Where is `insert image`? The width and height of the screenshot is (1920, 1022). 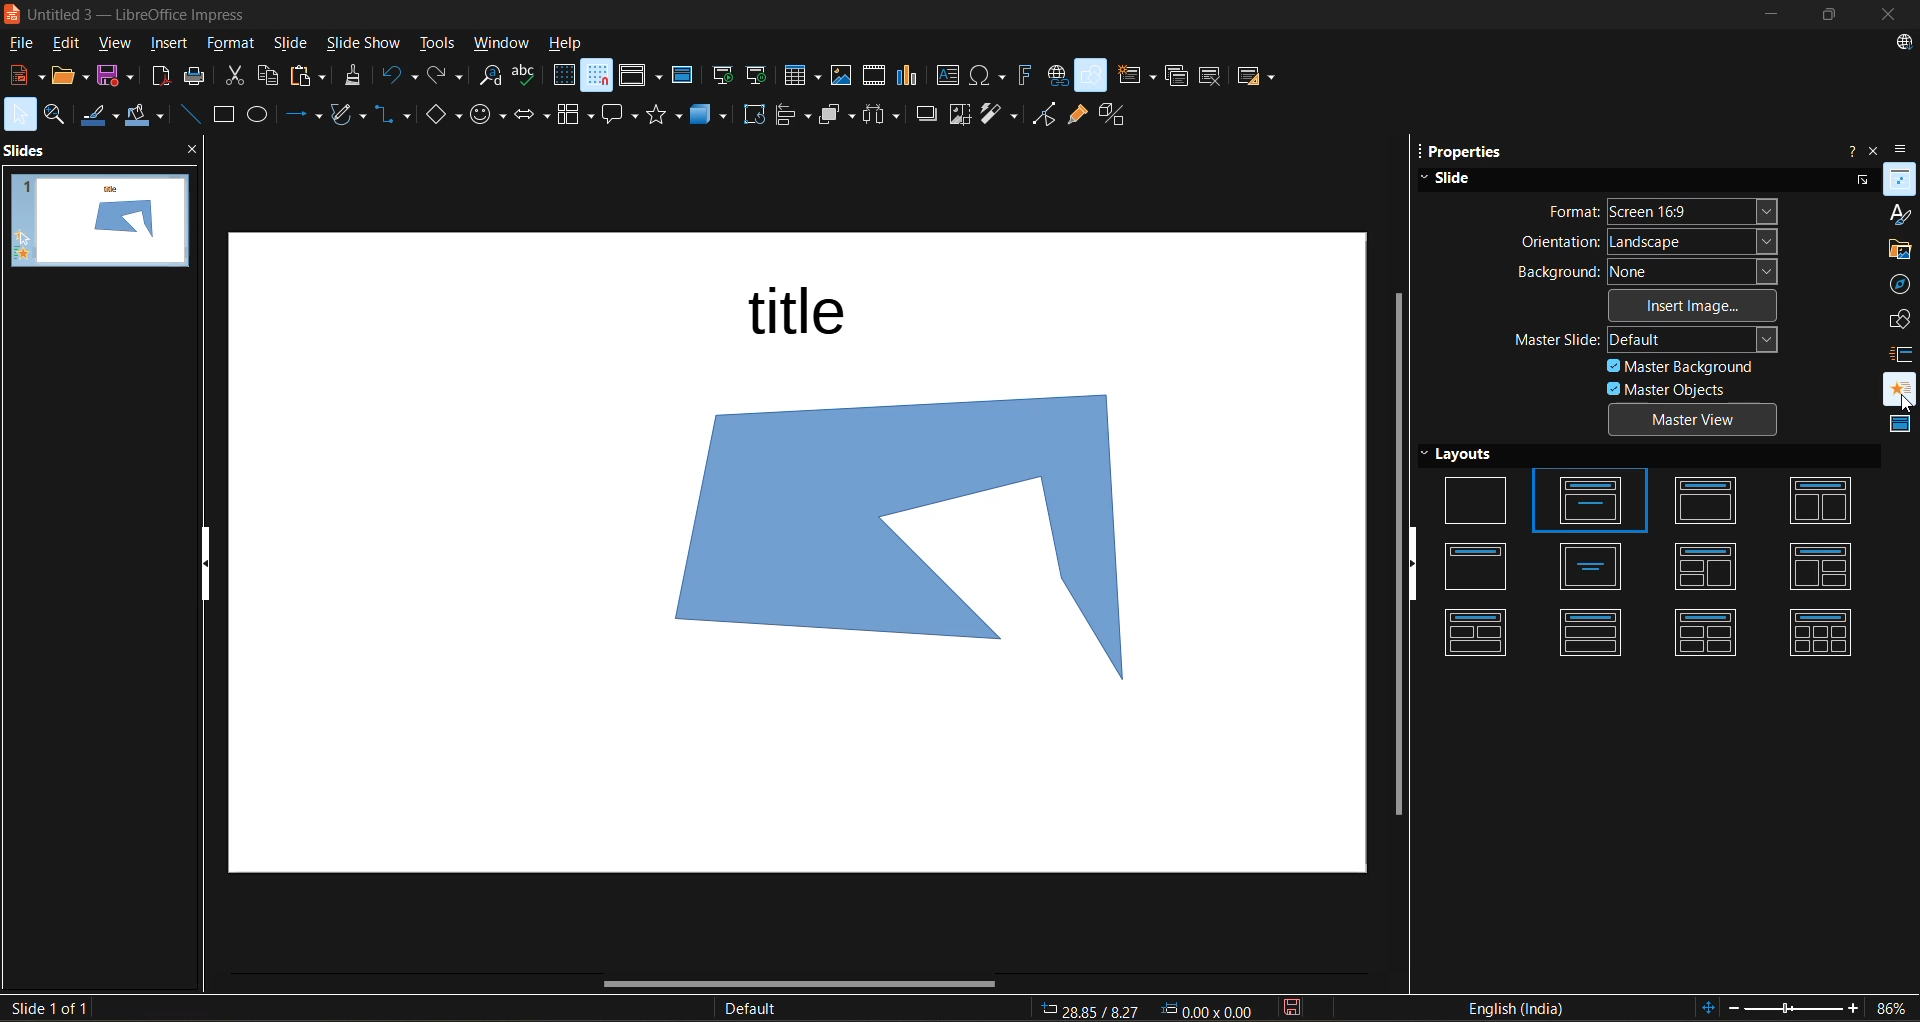 insert image is located at coordinates (1697, 305).